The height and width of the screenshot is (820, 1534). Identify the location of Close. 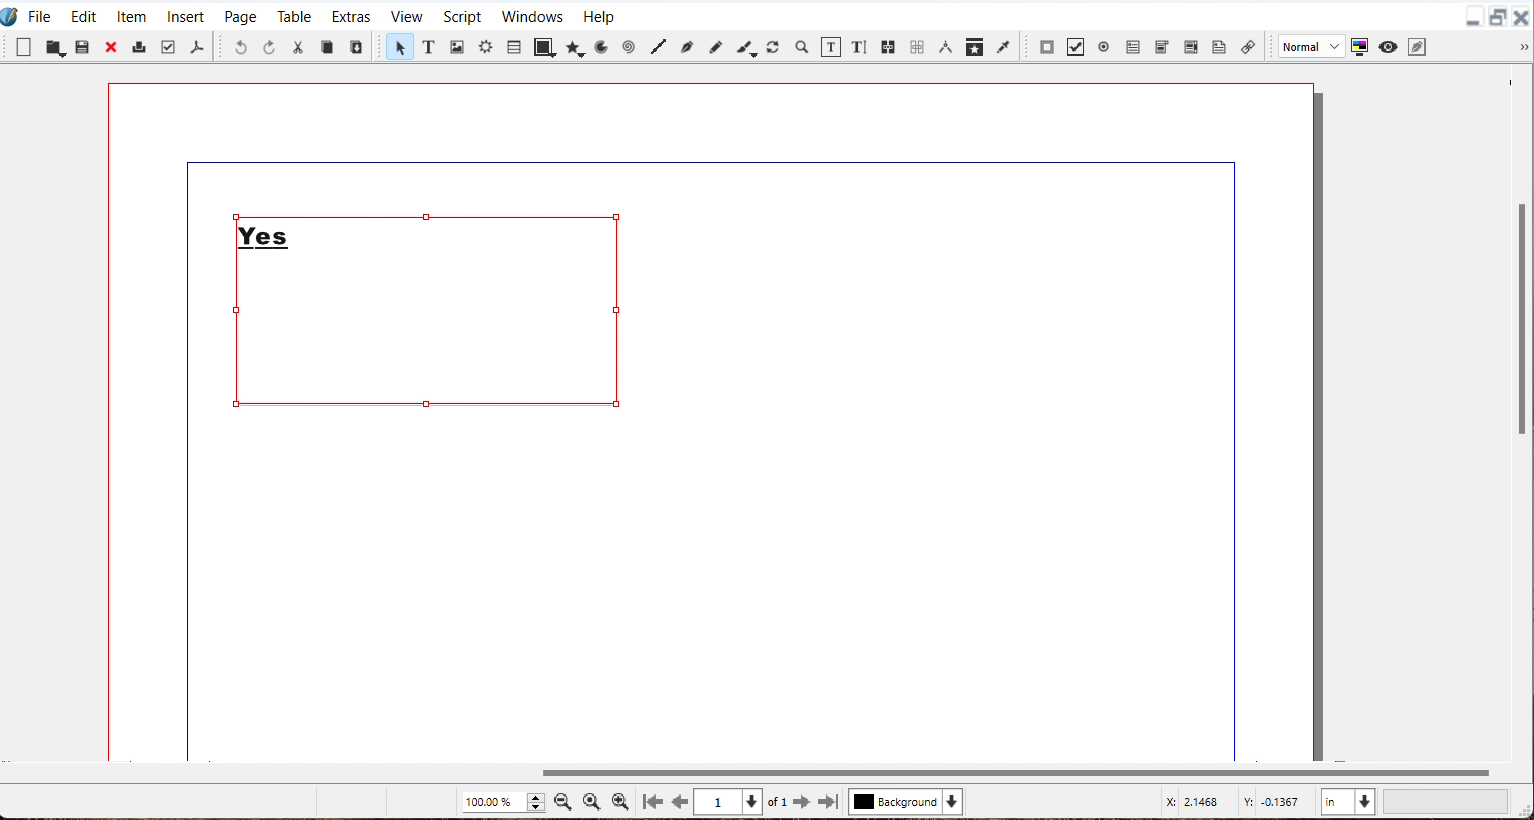
(113, 47).